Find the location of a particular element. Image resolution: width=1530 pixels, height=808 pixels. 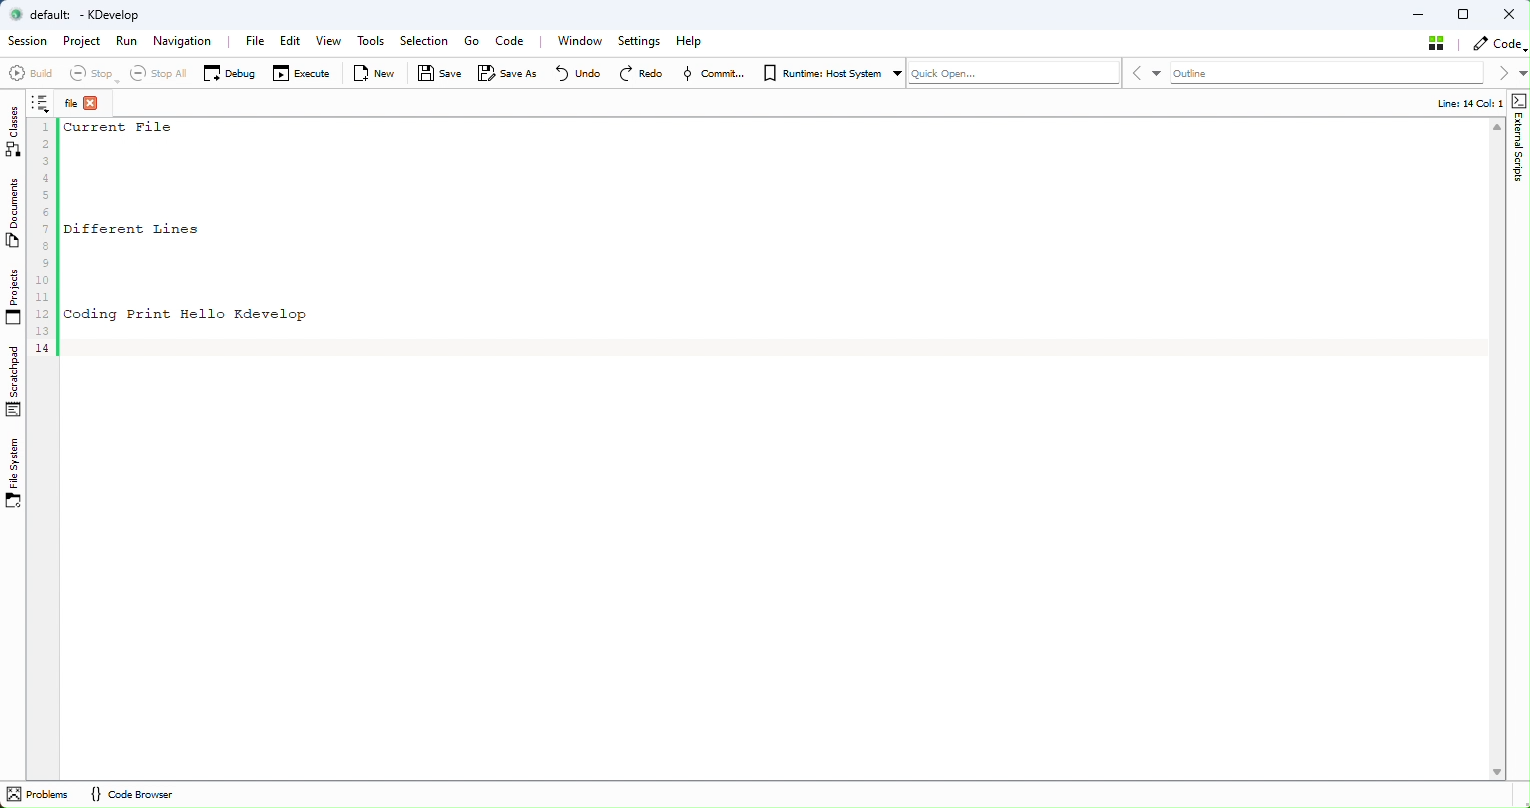

Undo is located at coordinates (572, 73).